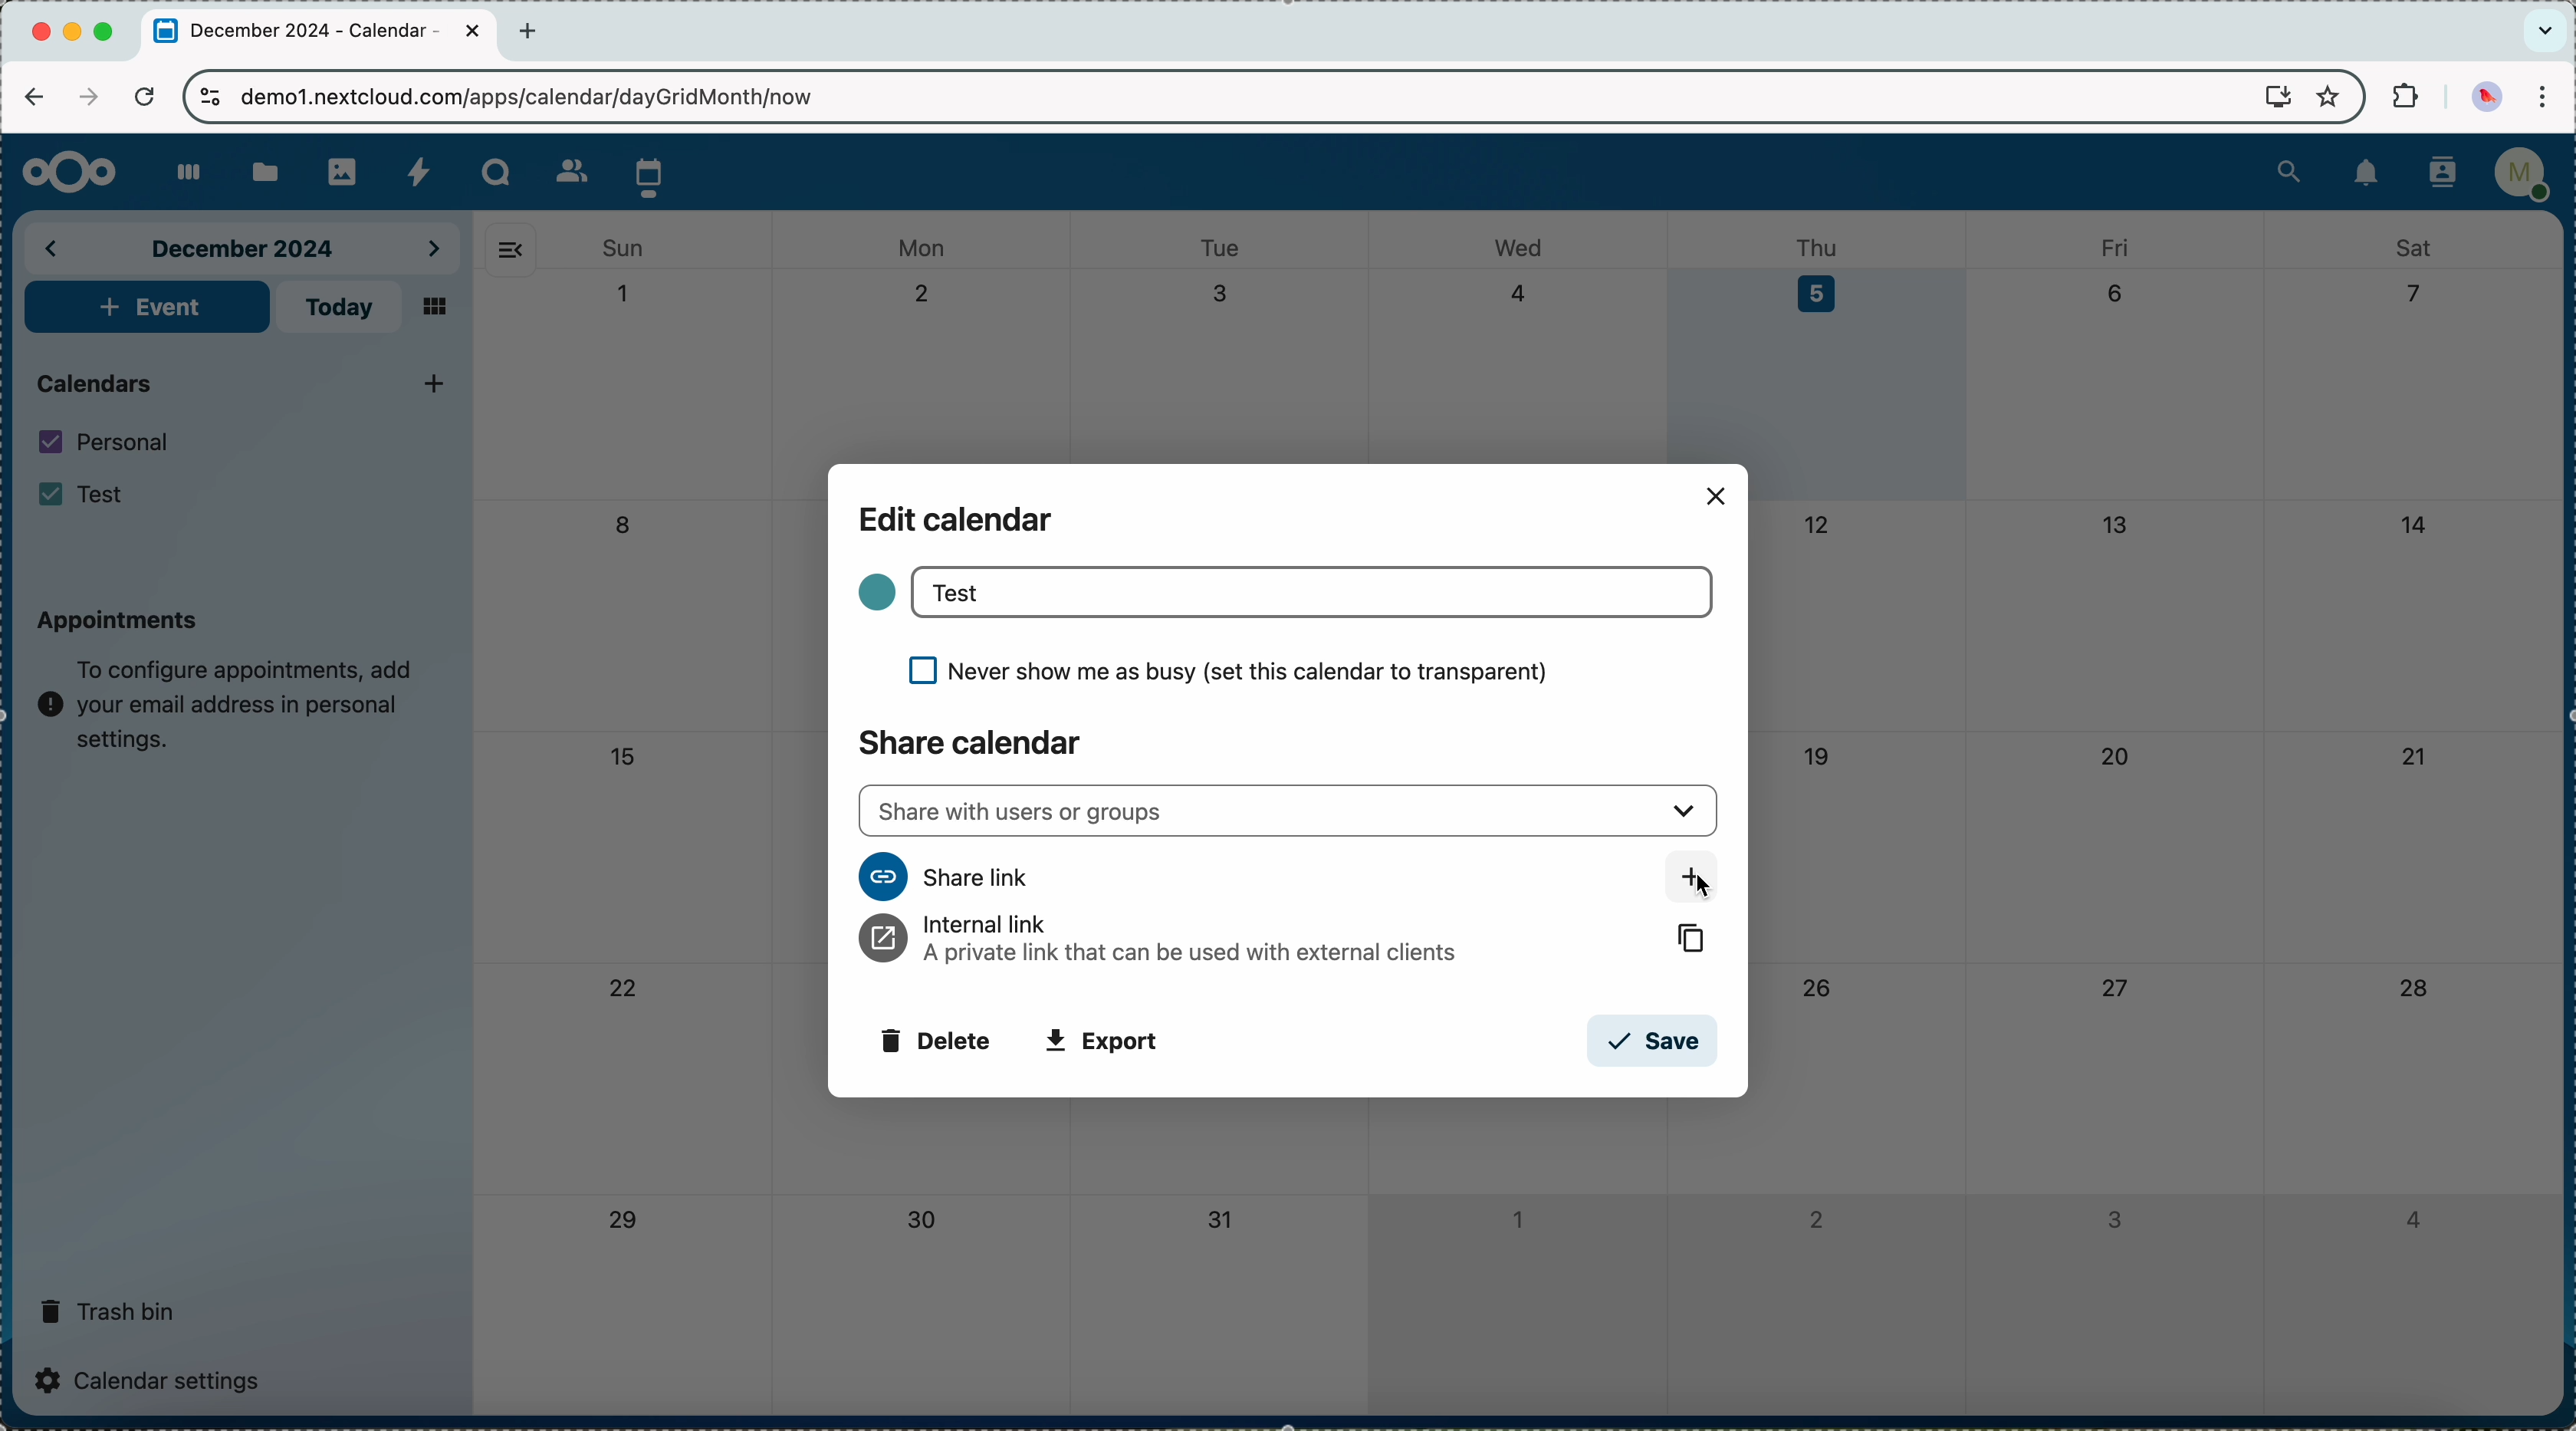 This screenshot has width=2576, height=1431. I want to click on refresh the page, so click(143, 95).